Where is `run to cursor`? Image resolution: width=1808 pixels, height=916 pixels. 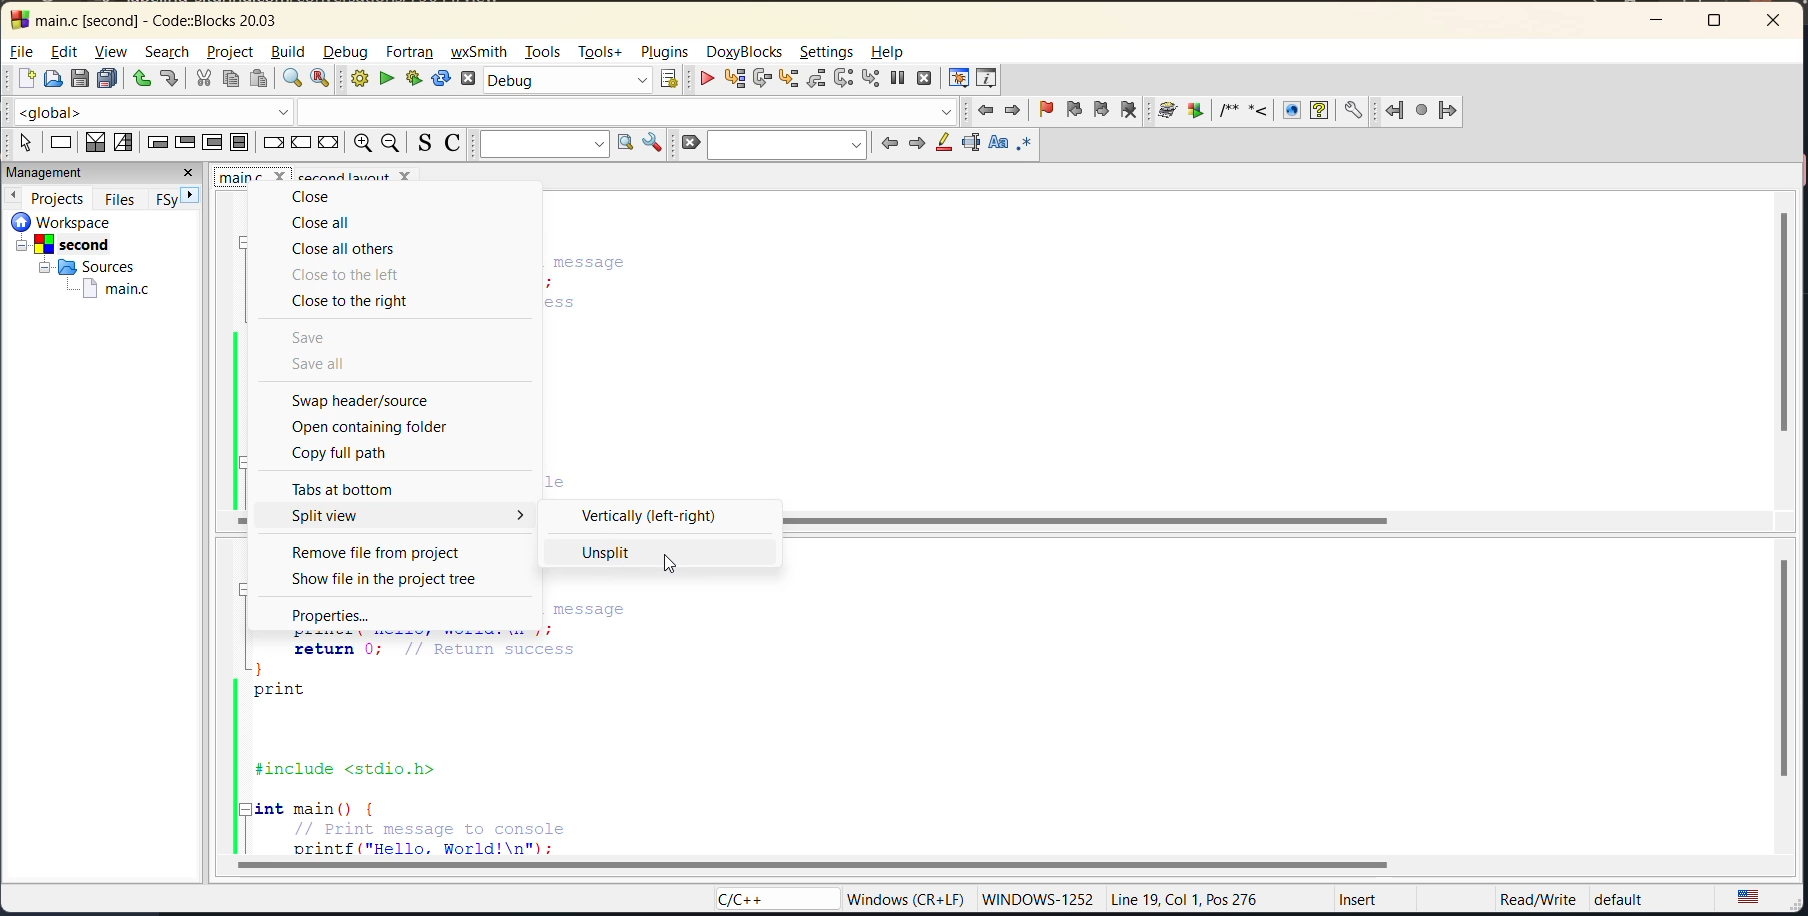
run to cursor is located at coordinates (739, 79).